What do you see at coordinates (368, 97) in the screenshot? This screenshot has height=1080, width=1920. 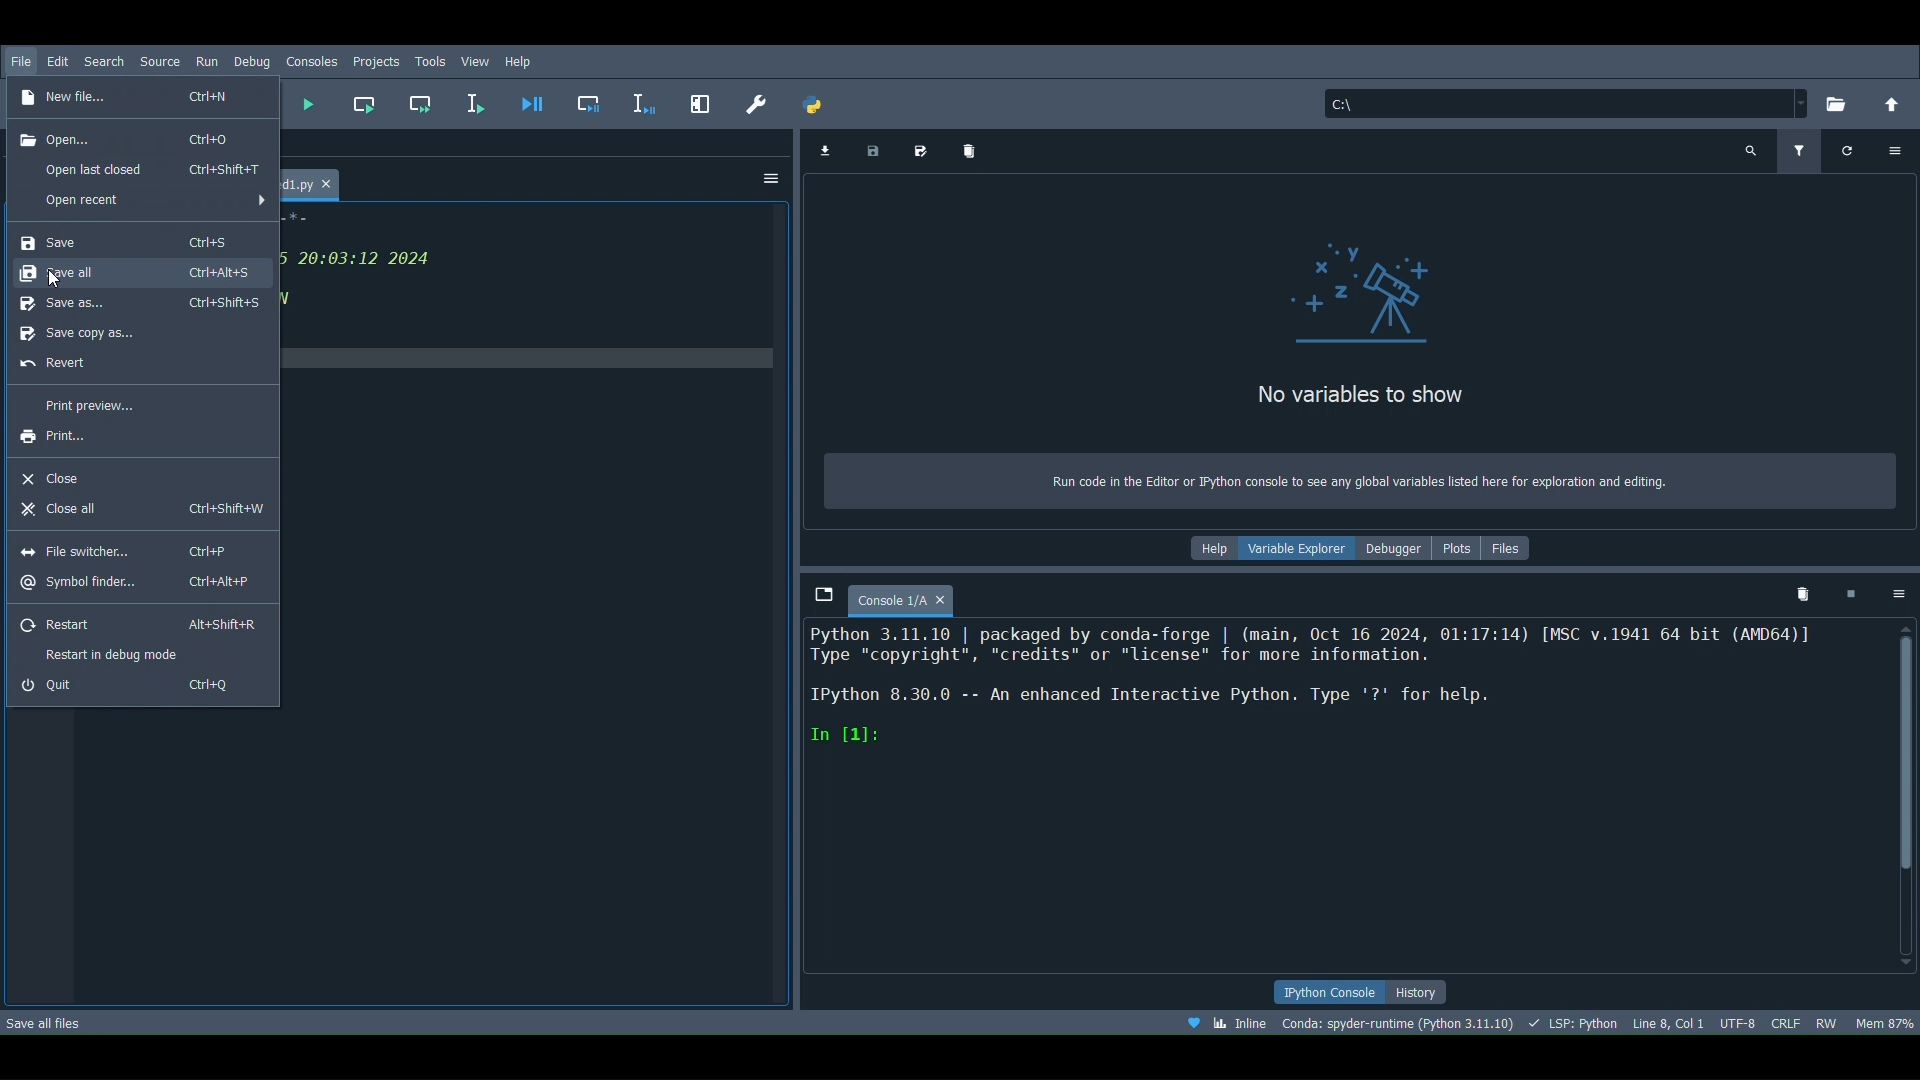 I see `Run current cell (Ctrl + Return)` at bounding box center [368, 97].